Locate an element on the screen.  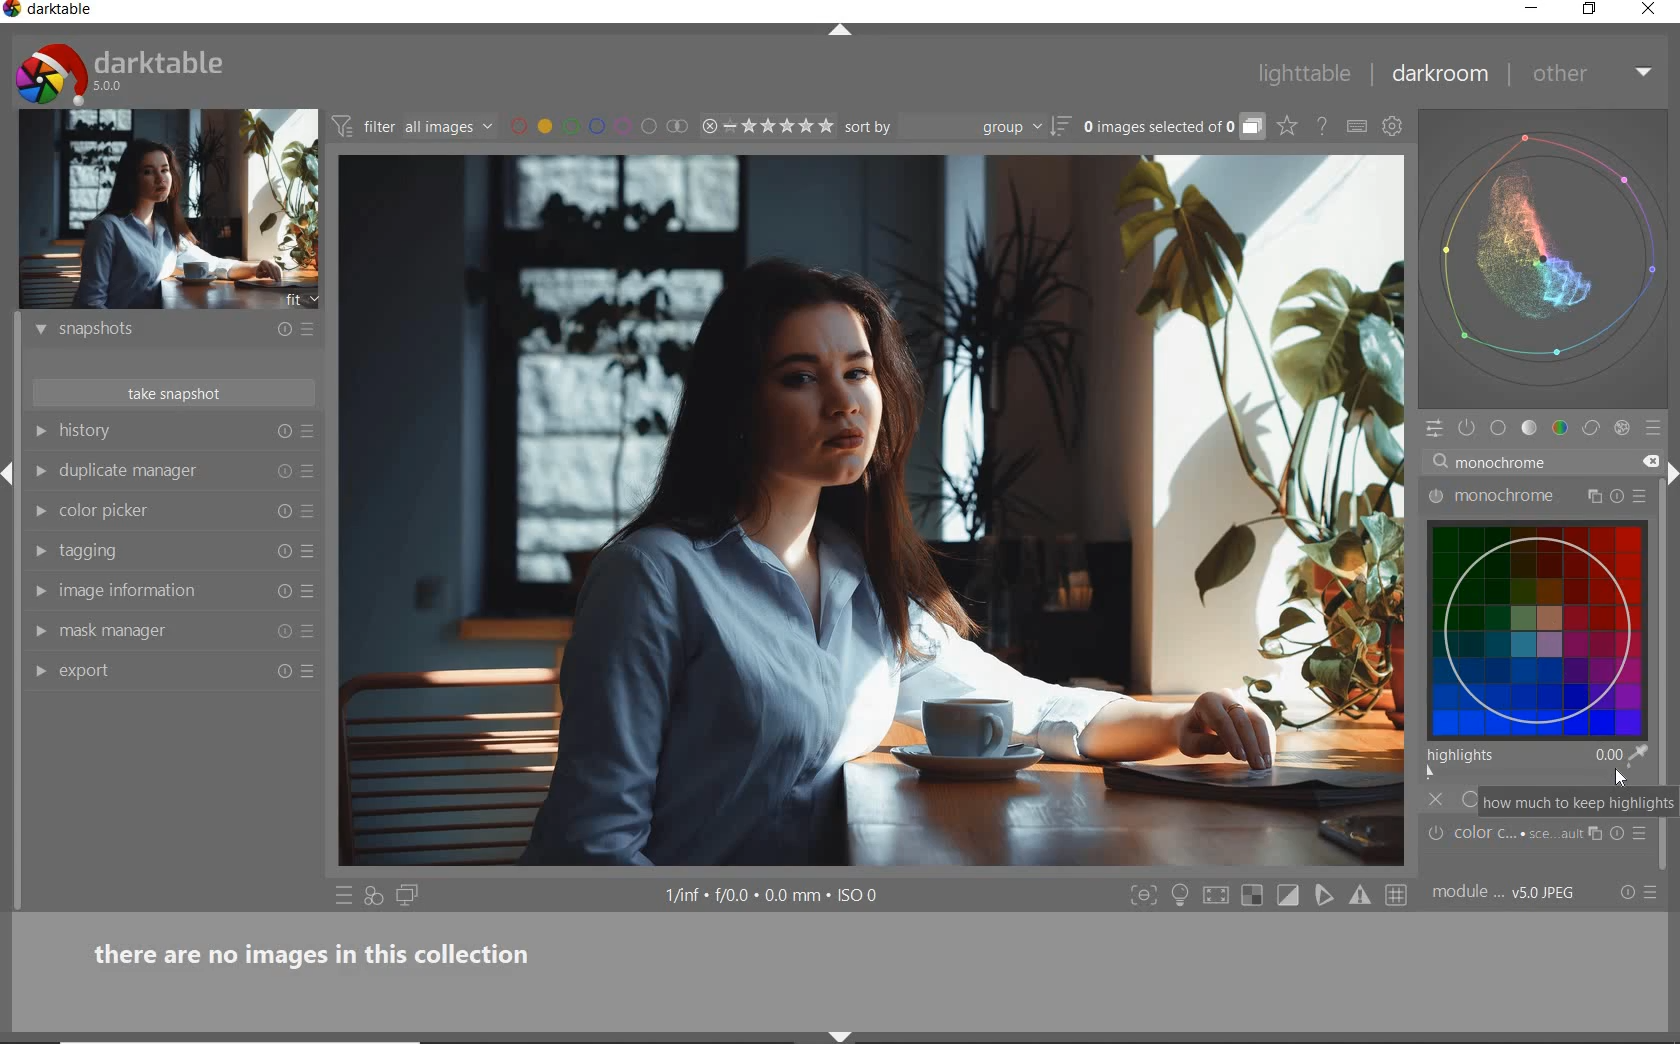
presets and preferences is located at coordinates (307, 329).